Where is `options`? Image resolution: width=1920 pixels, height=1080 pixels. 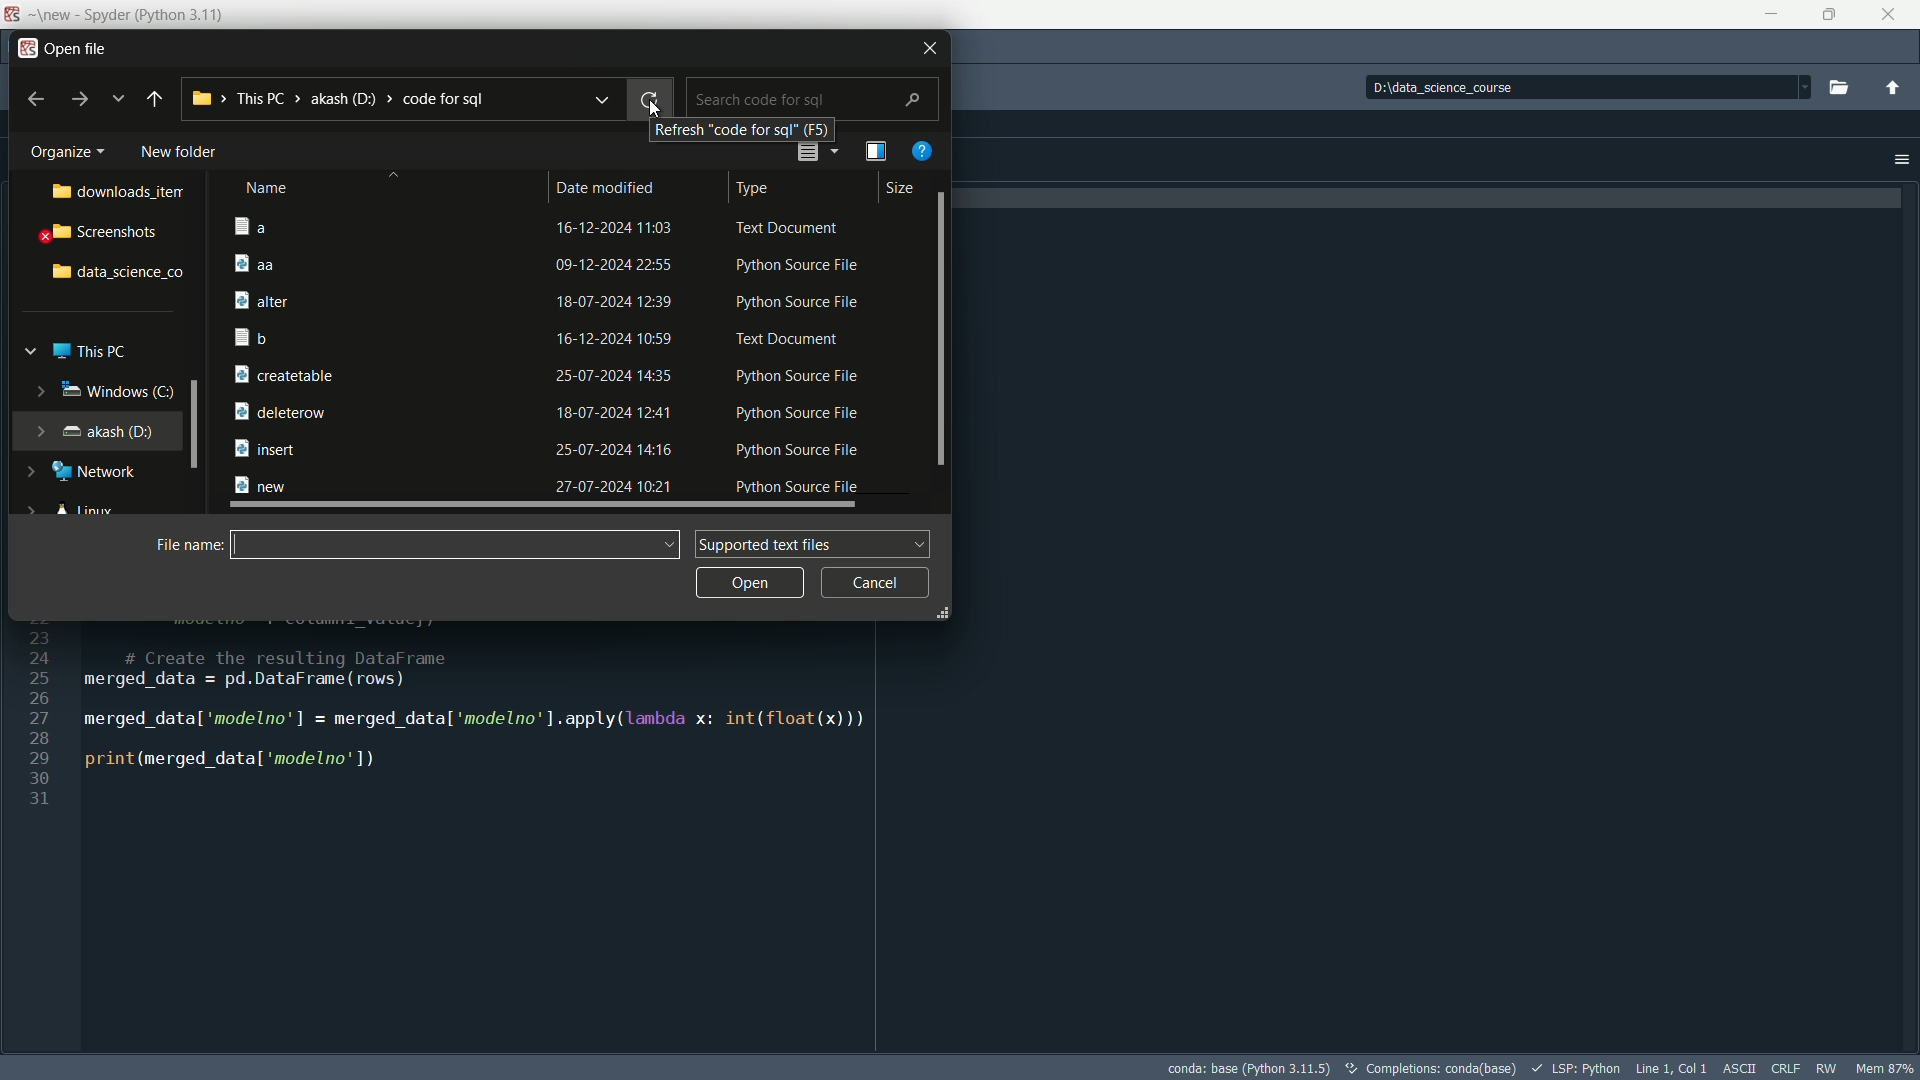 options is located at coordinates (1902, 159).